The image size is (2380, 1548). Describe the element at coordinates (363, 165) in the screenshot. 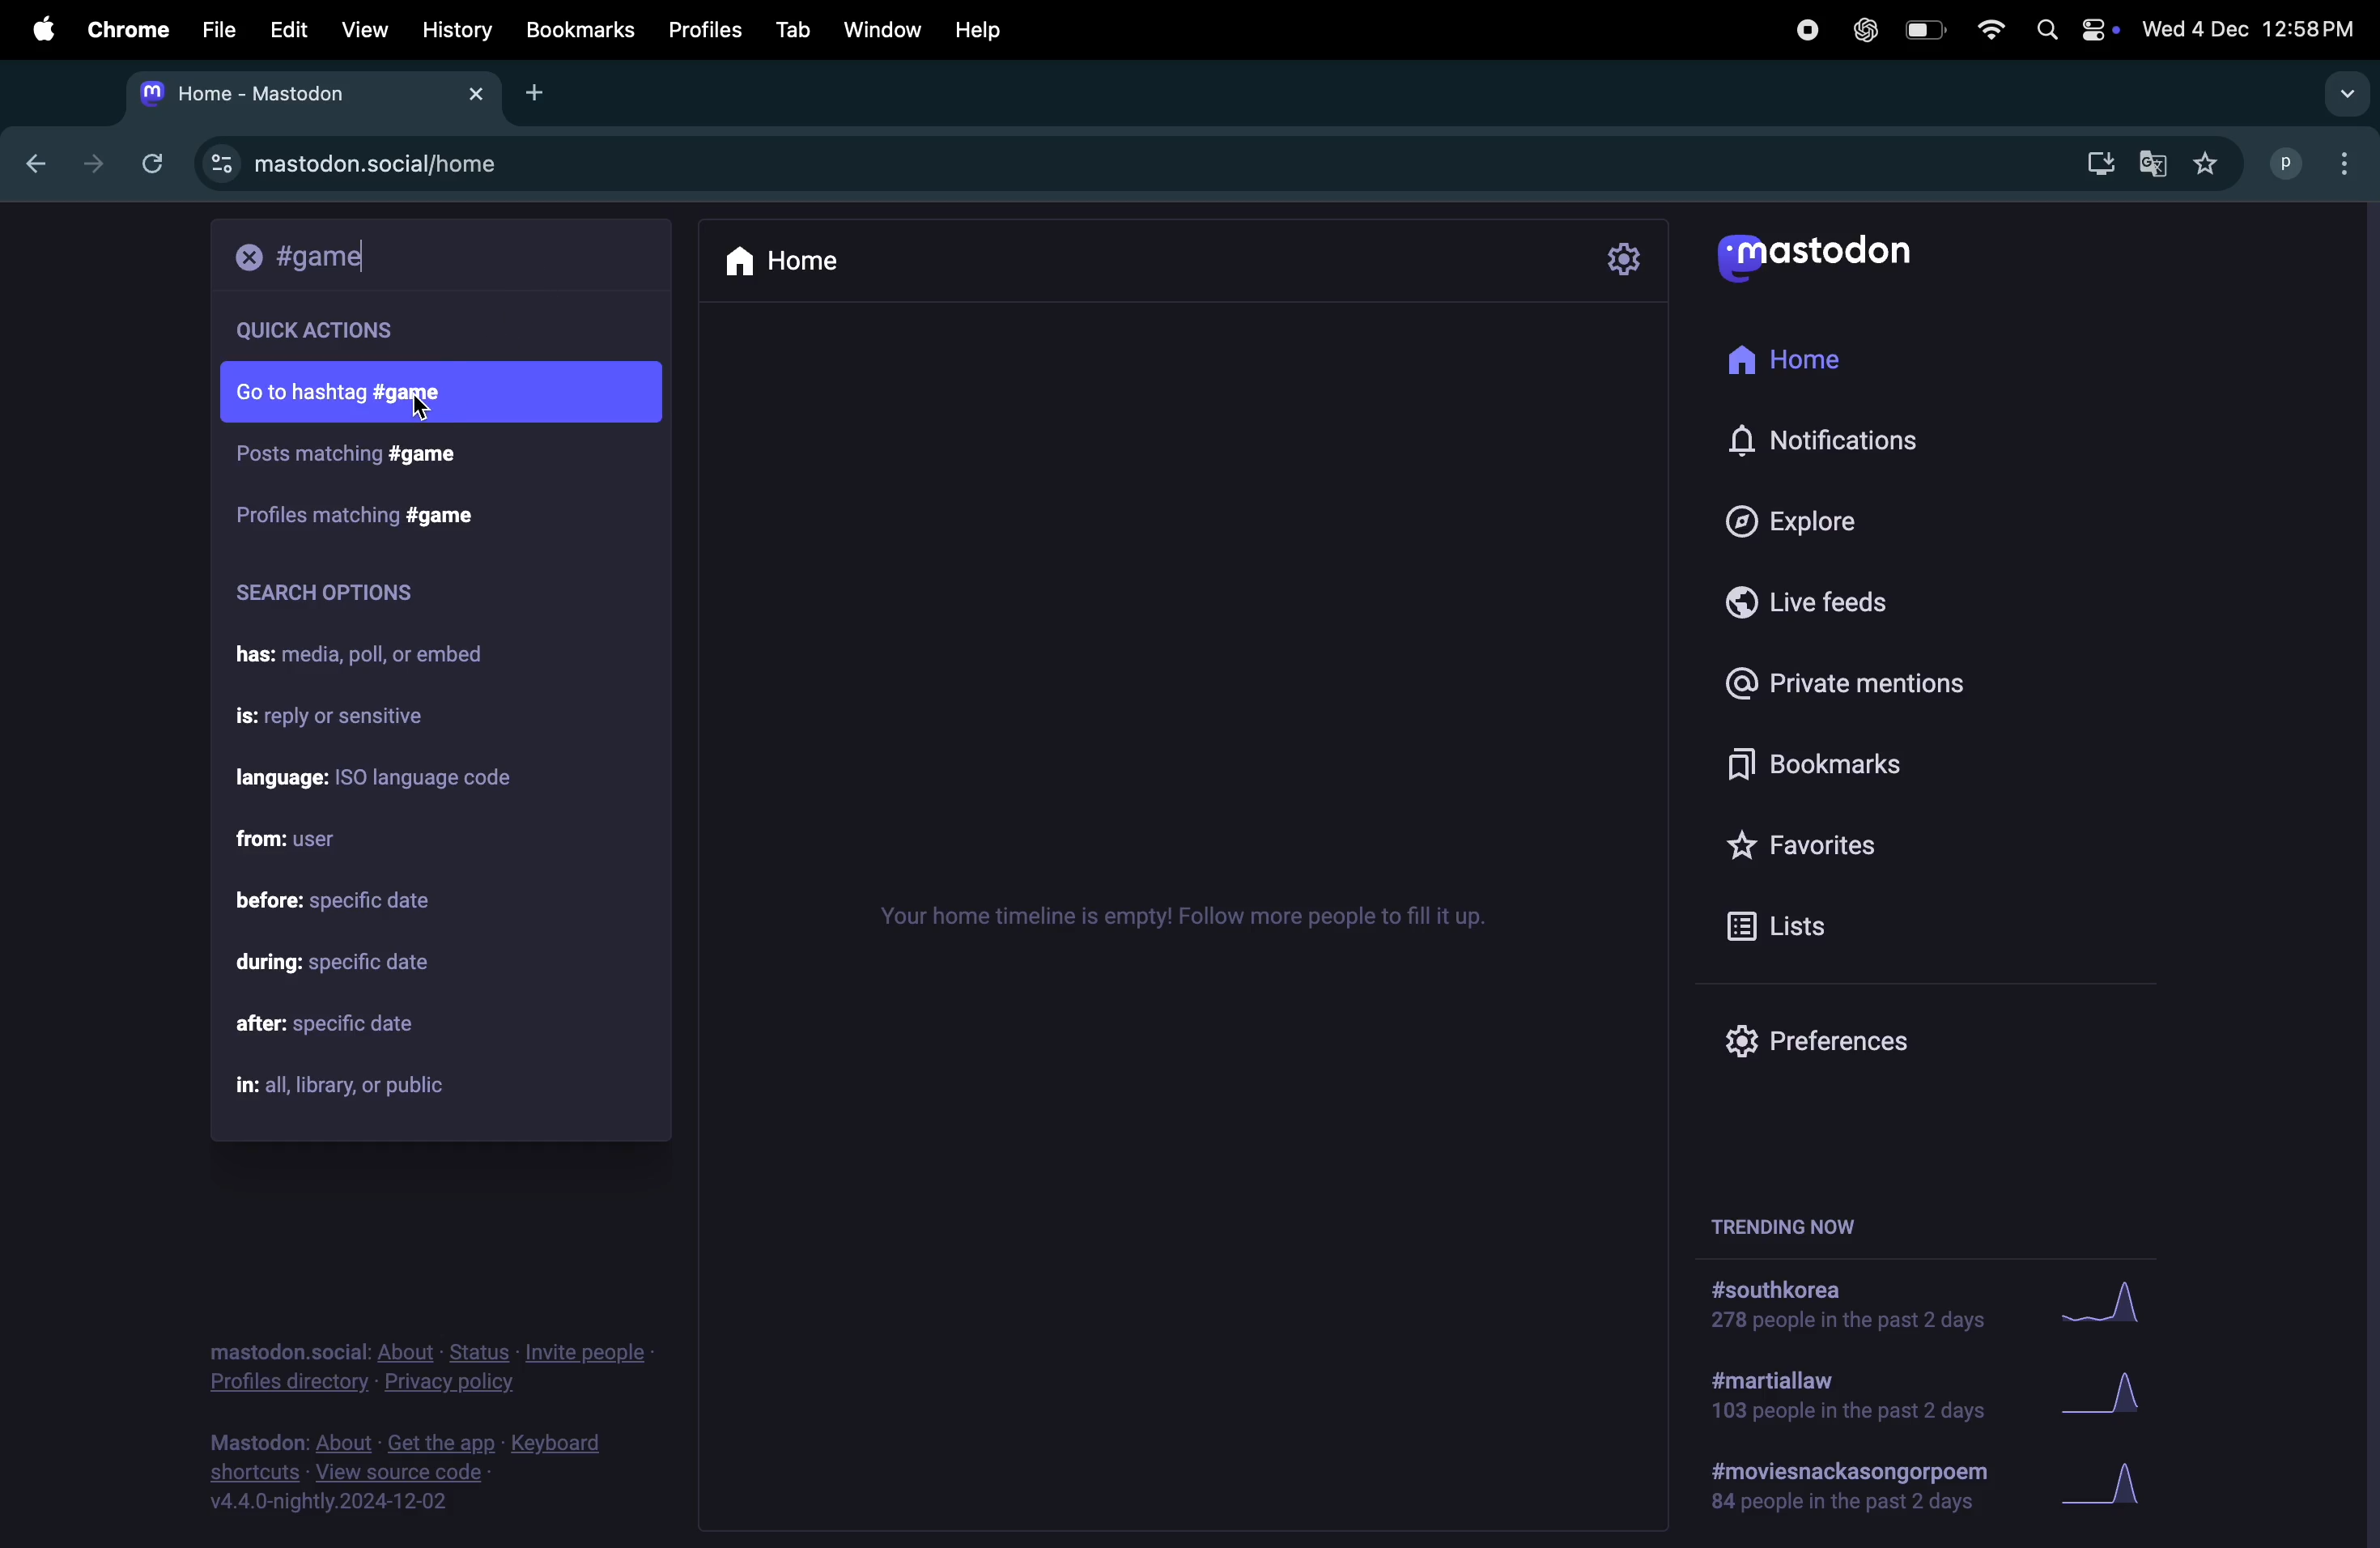

I see `mastodon url` at that location.